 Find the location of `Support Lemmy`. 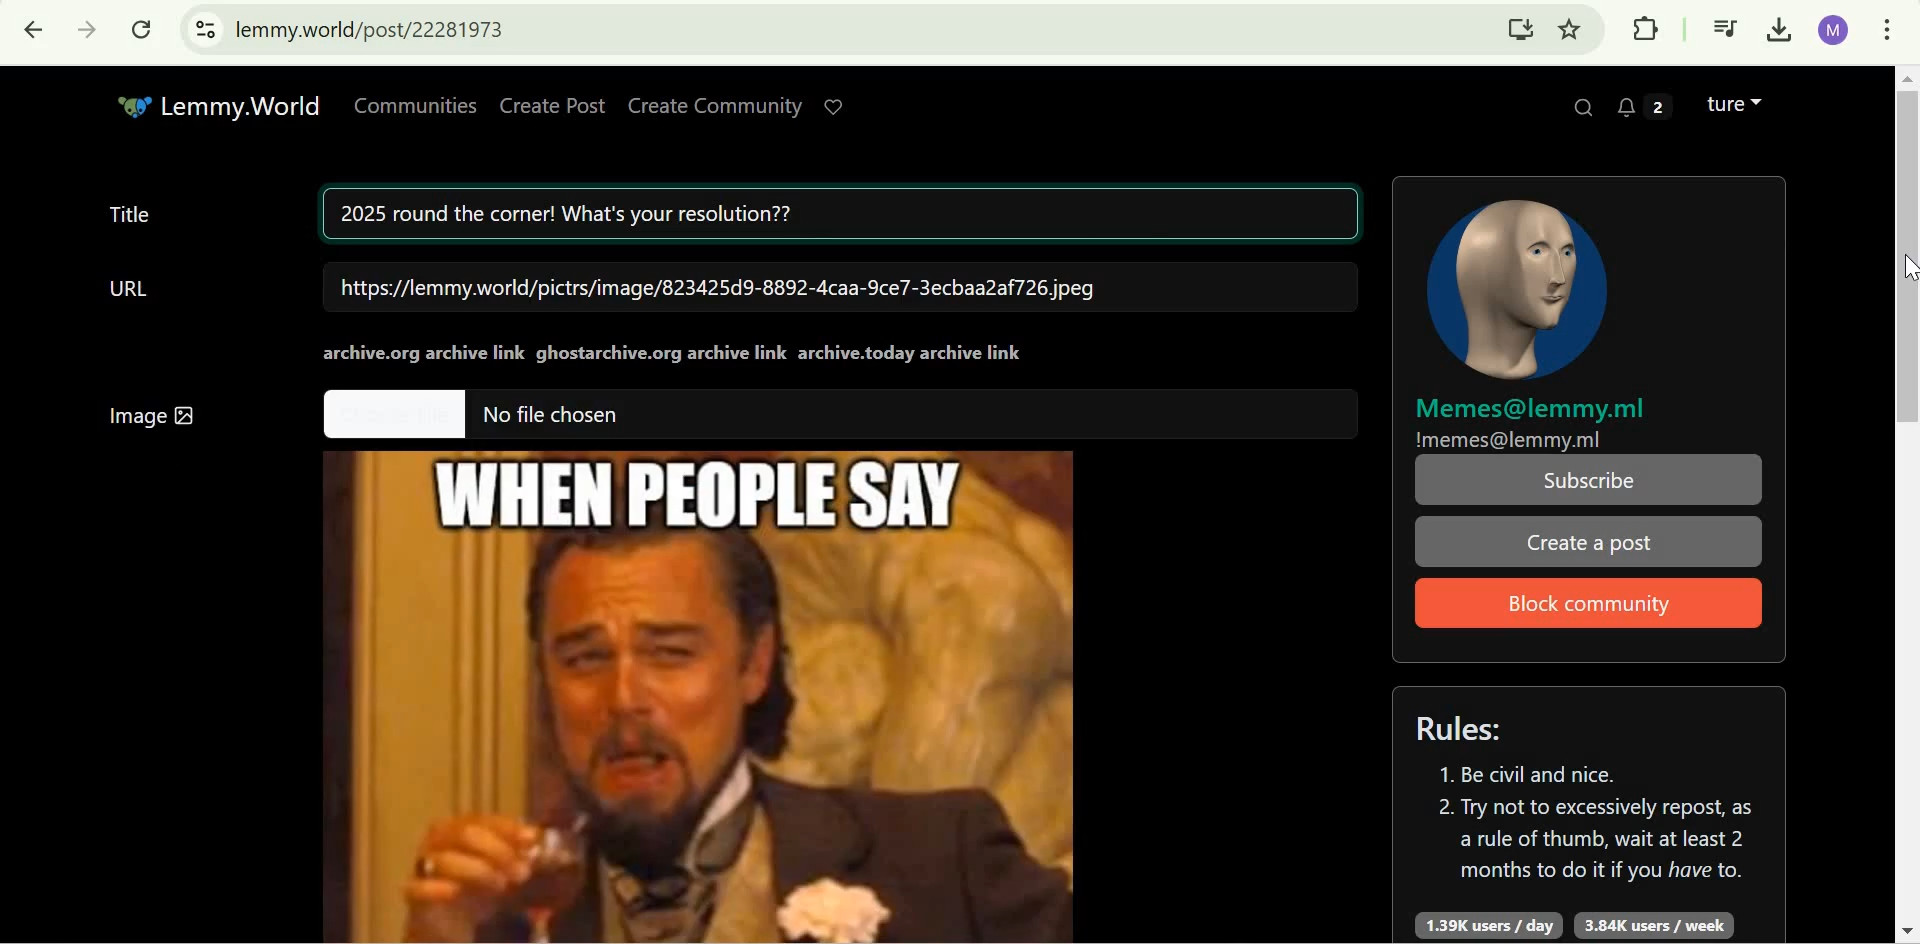

Support Lemmy is located at coordinates (836, 106).